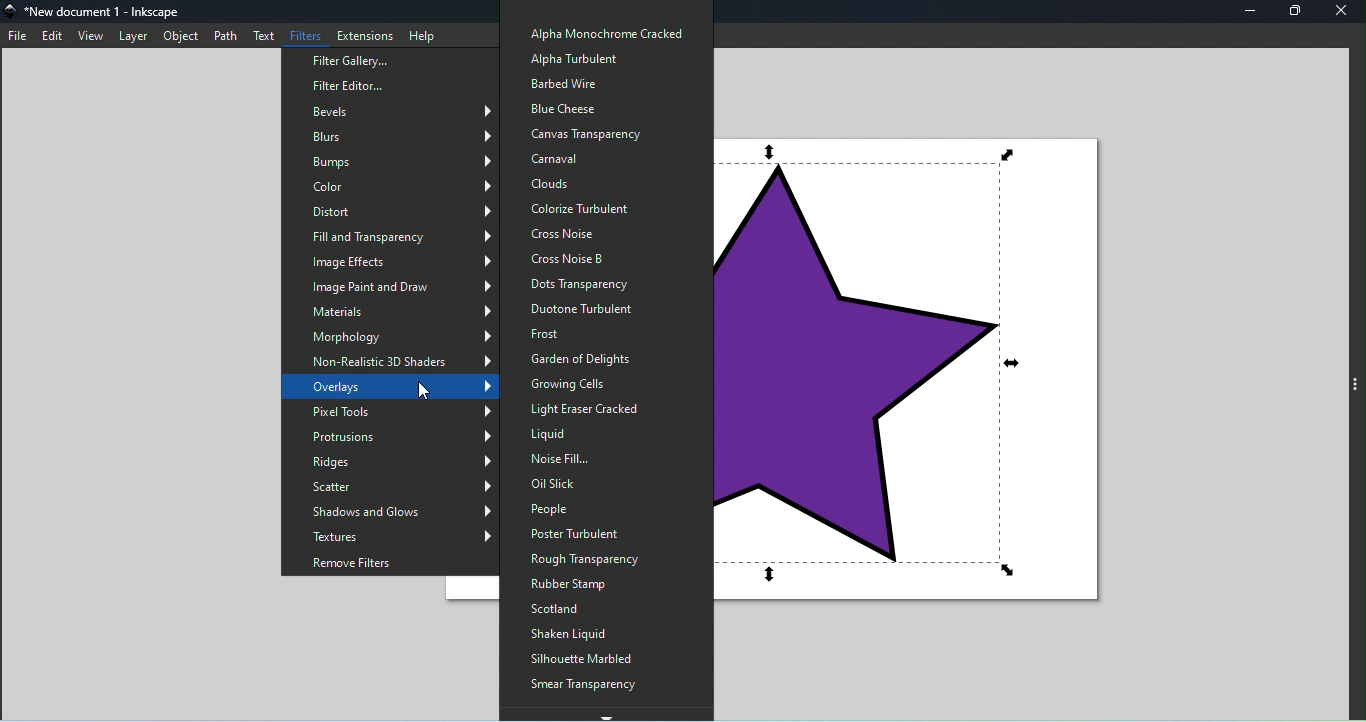  Describe the element at coordinates (586, 634) in the screenshot. I see `Shaken liquid` at that location.